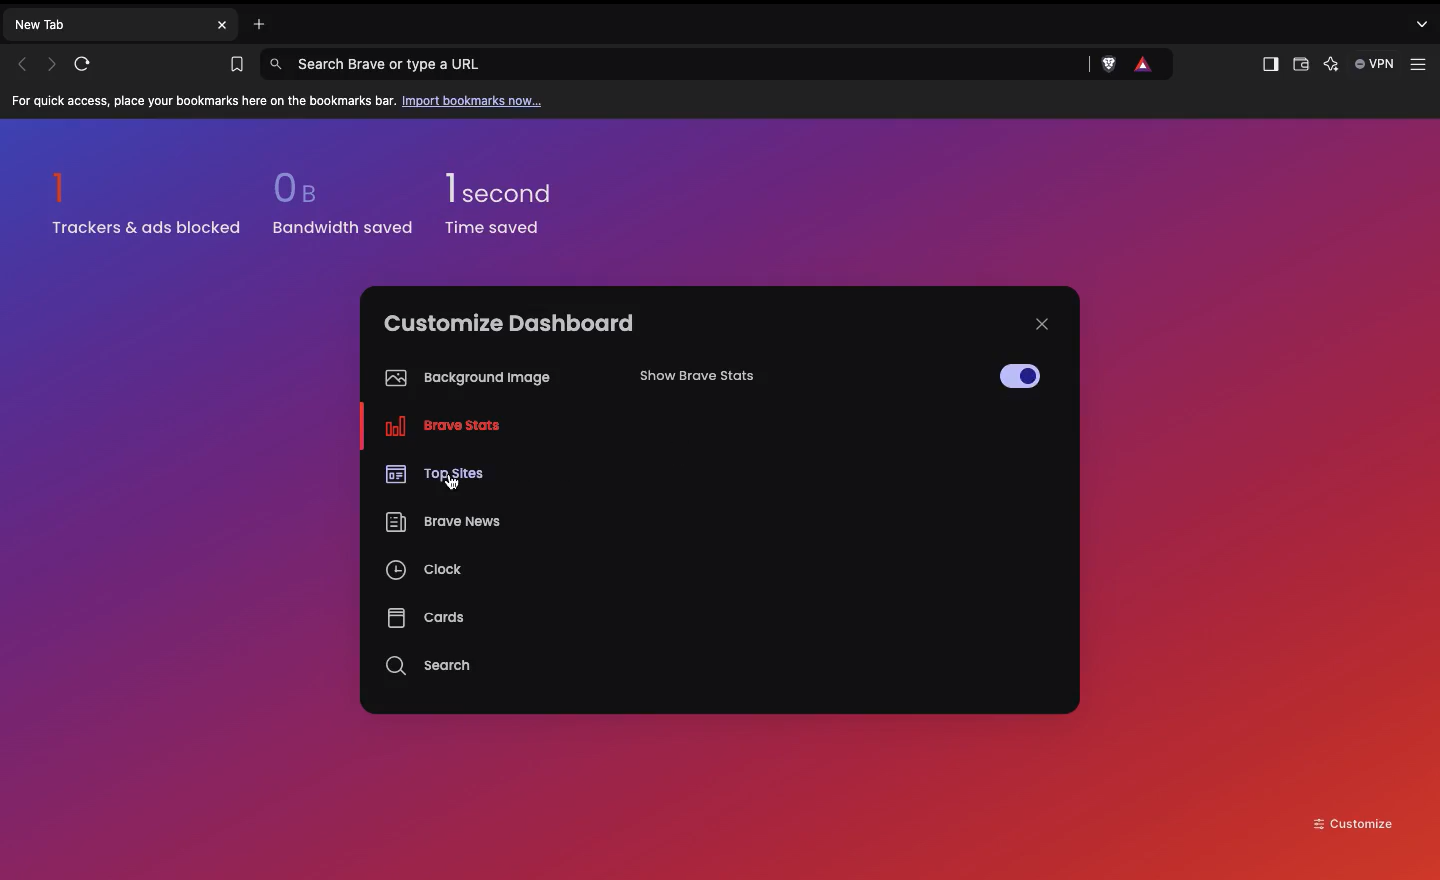 This screenshot has width=1440, height=880. Describe the element at coordinates (1268, 65) in the screenshot. I see `Sidebar` at that location.